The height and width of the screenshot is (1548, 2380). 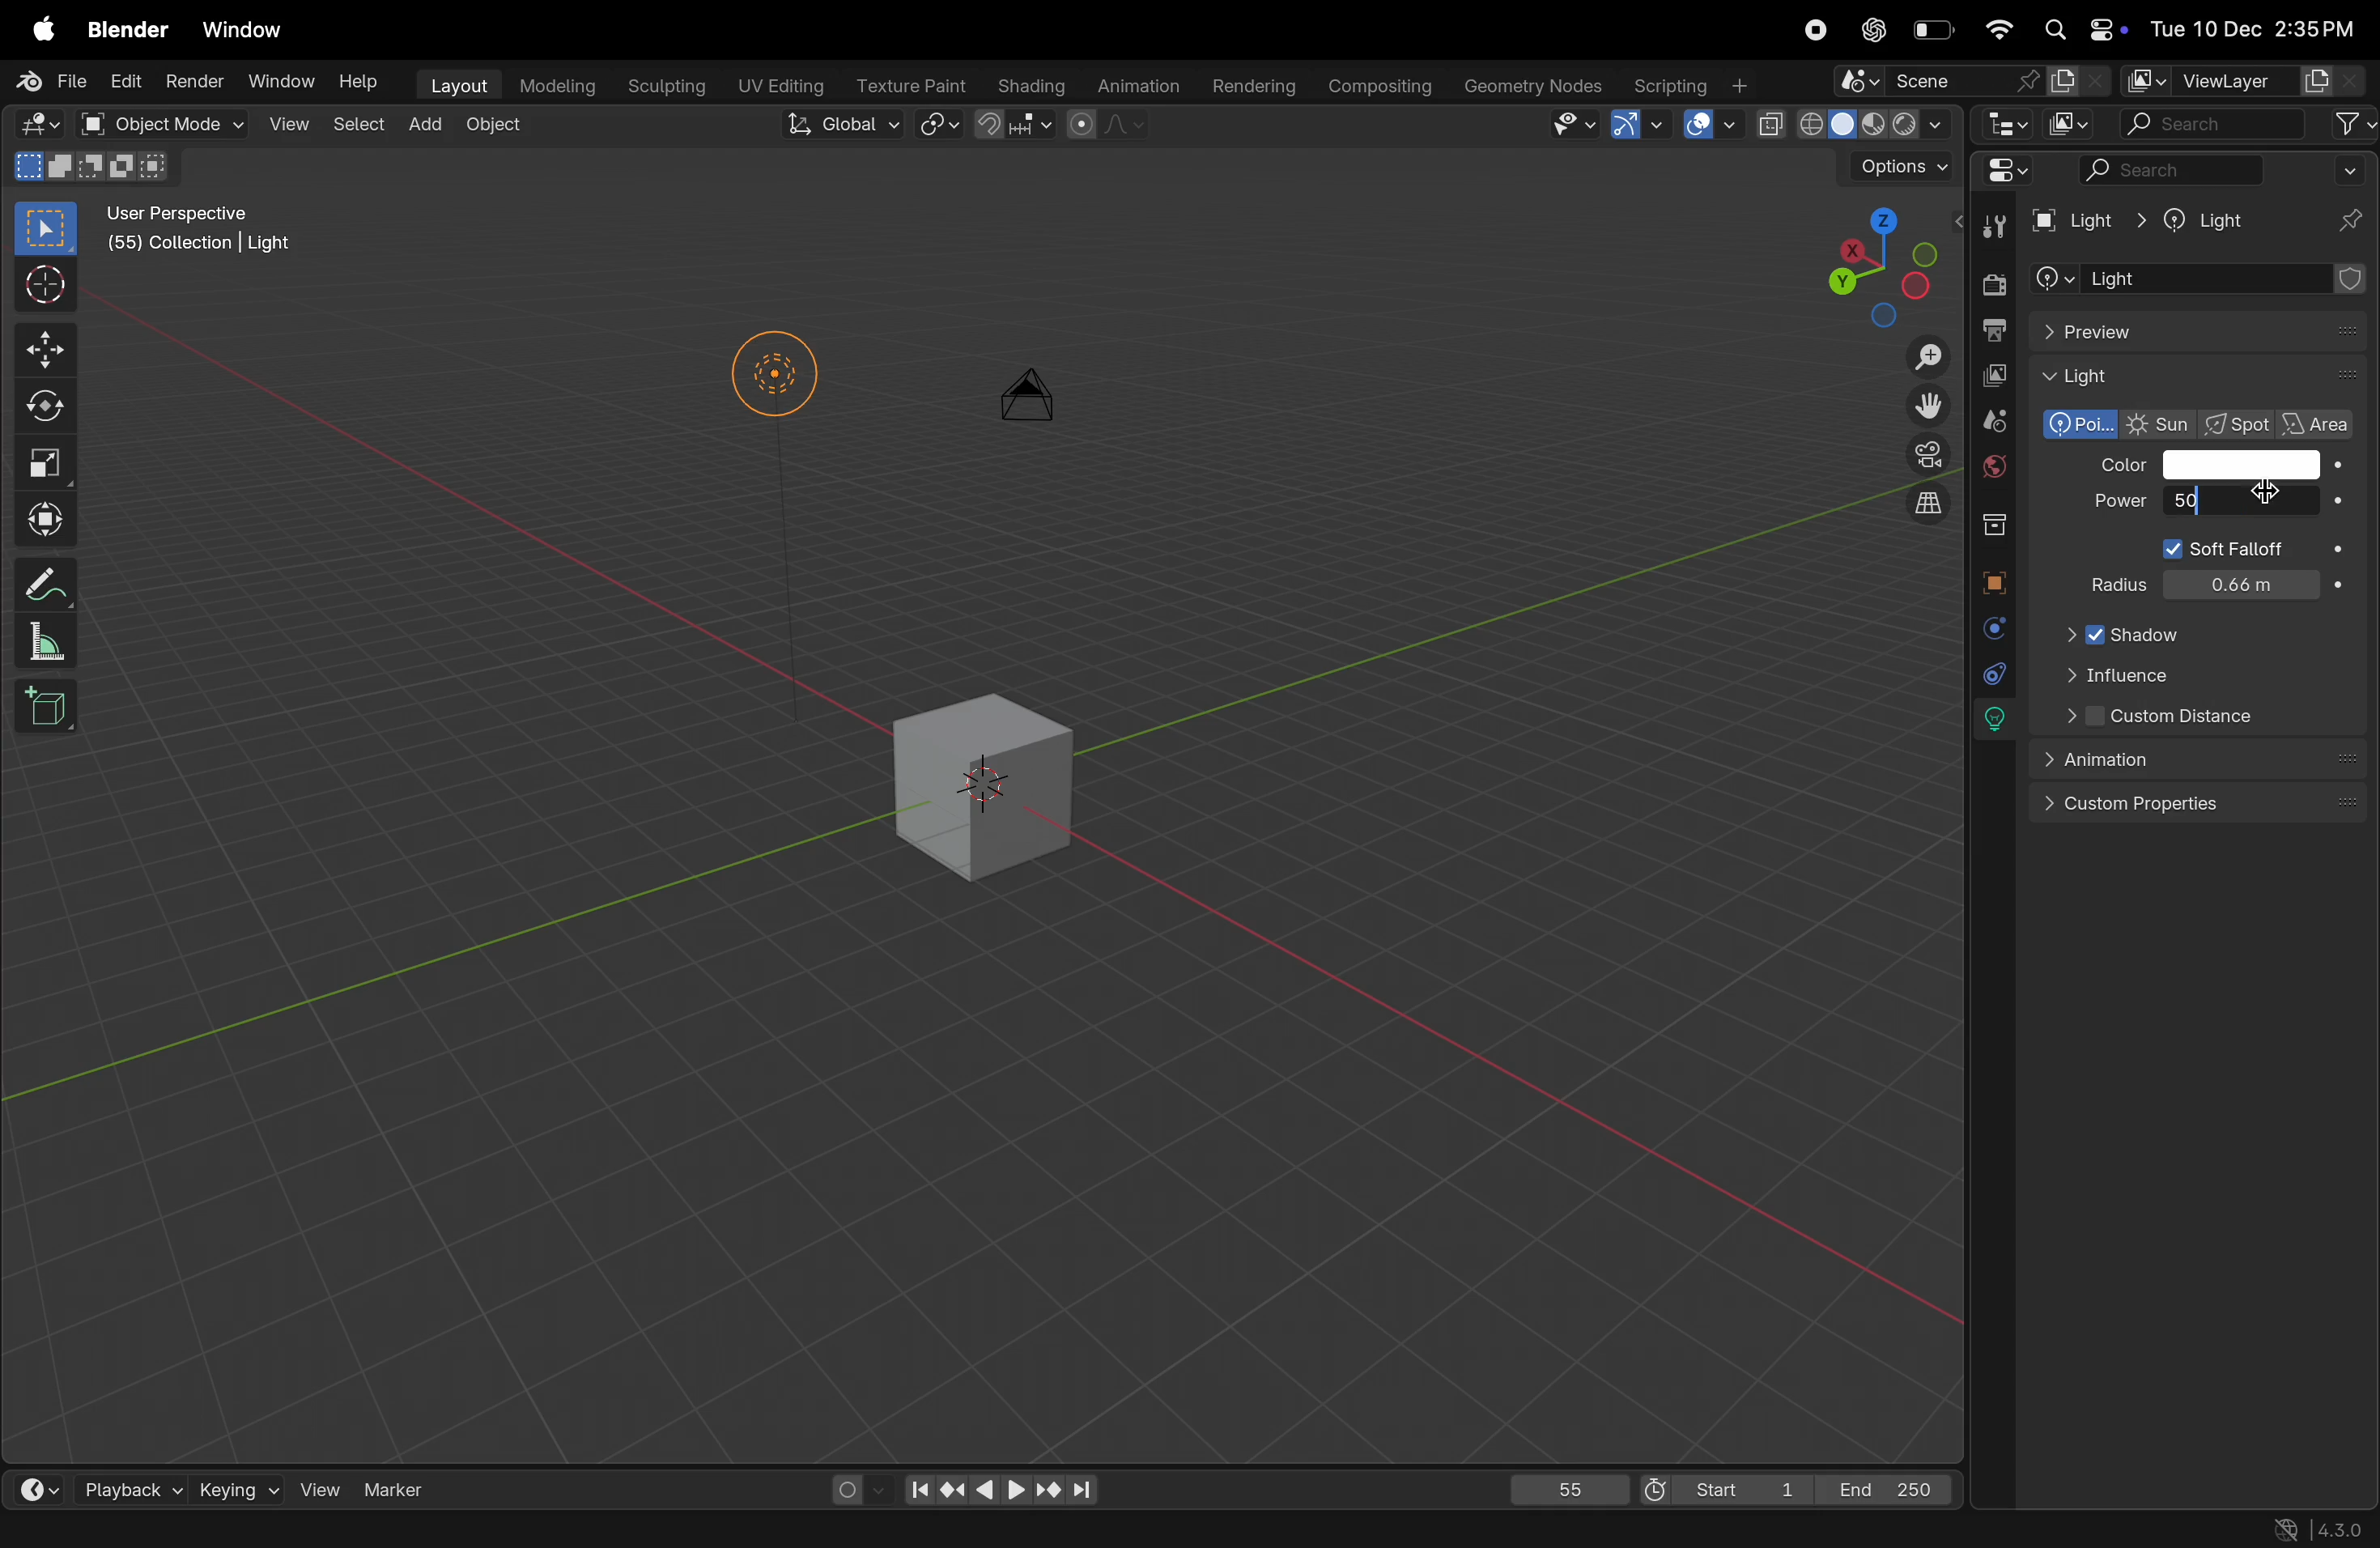 I want to click on cursor, so click(x=47, y=284).